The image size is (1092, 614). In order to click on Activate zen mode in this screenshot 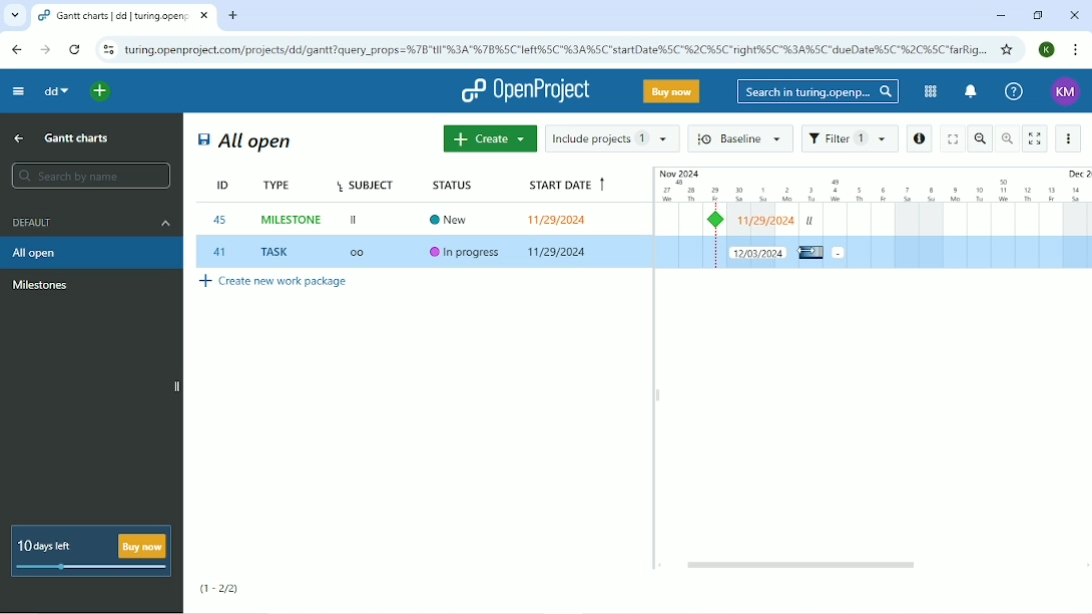, I will do `click(1035, 139)`.